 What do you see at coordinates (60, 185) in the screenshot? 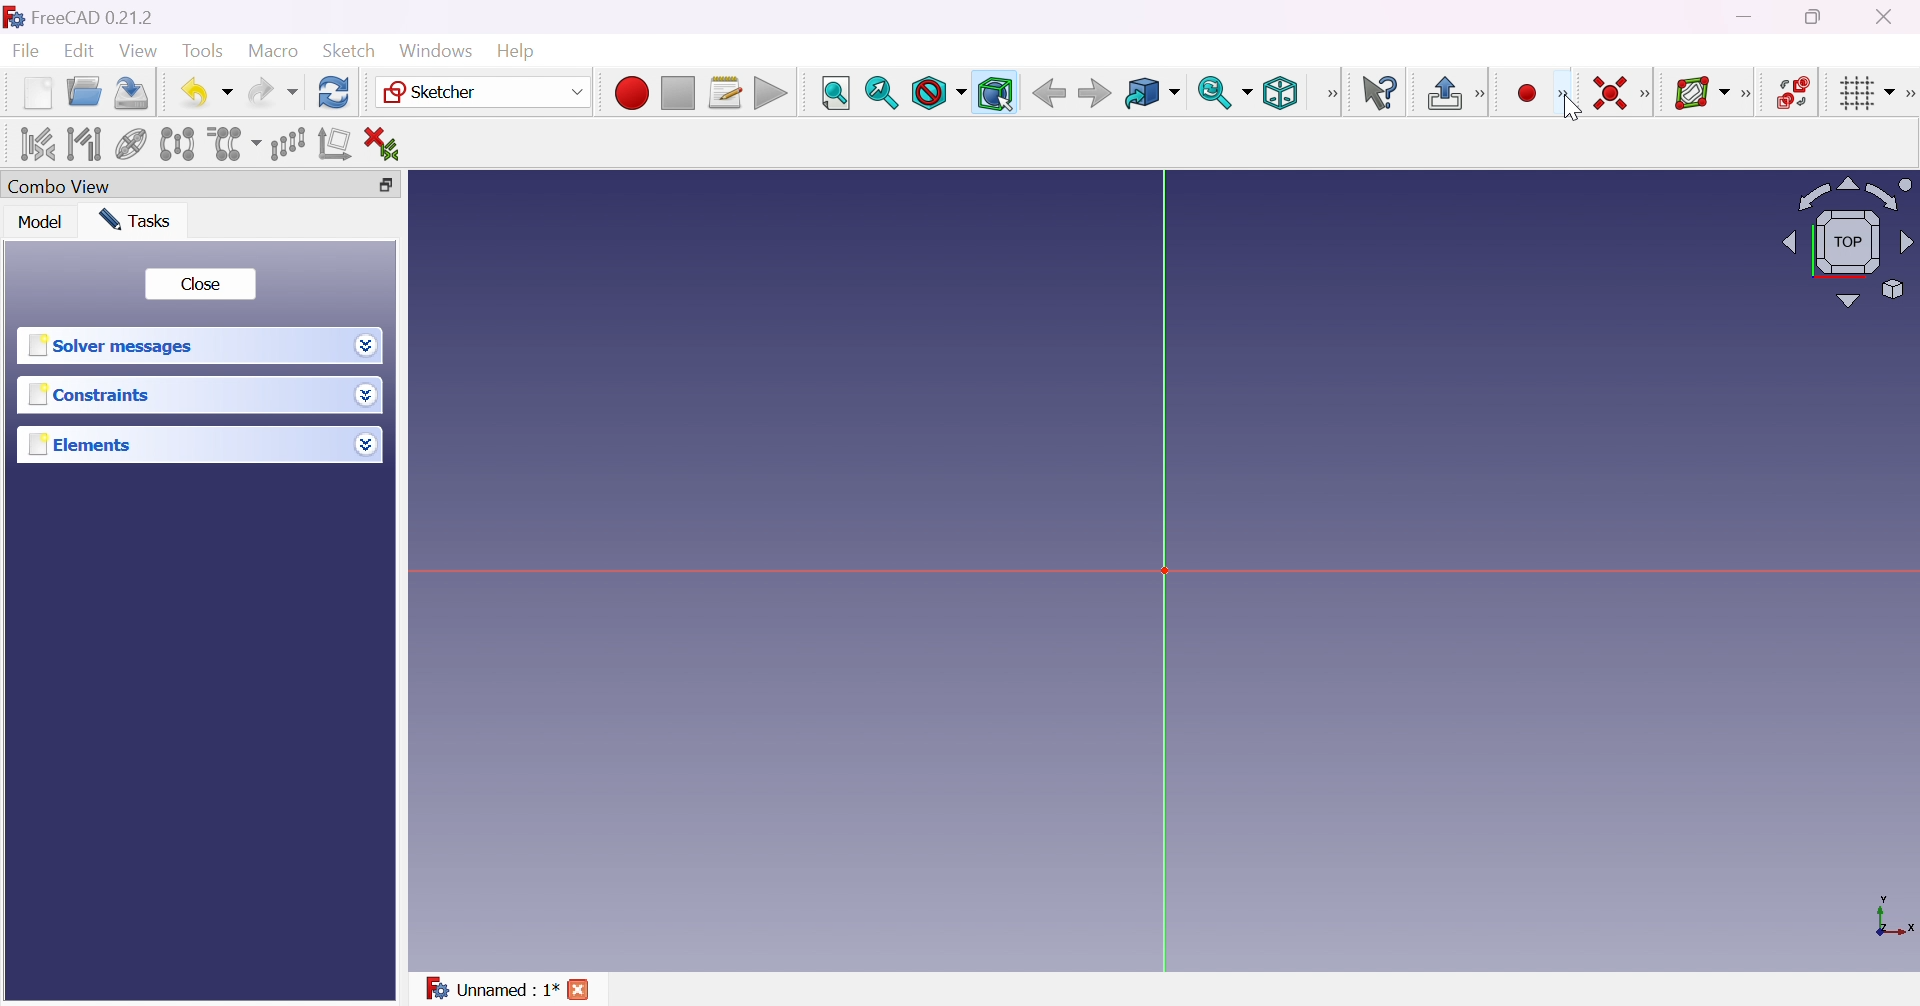
I see `Combo View` at bounding box center [60, 185].